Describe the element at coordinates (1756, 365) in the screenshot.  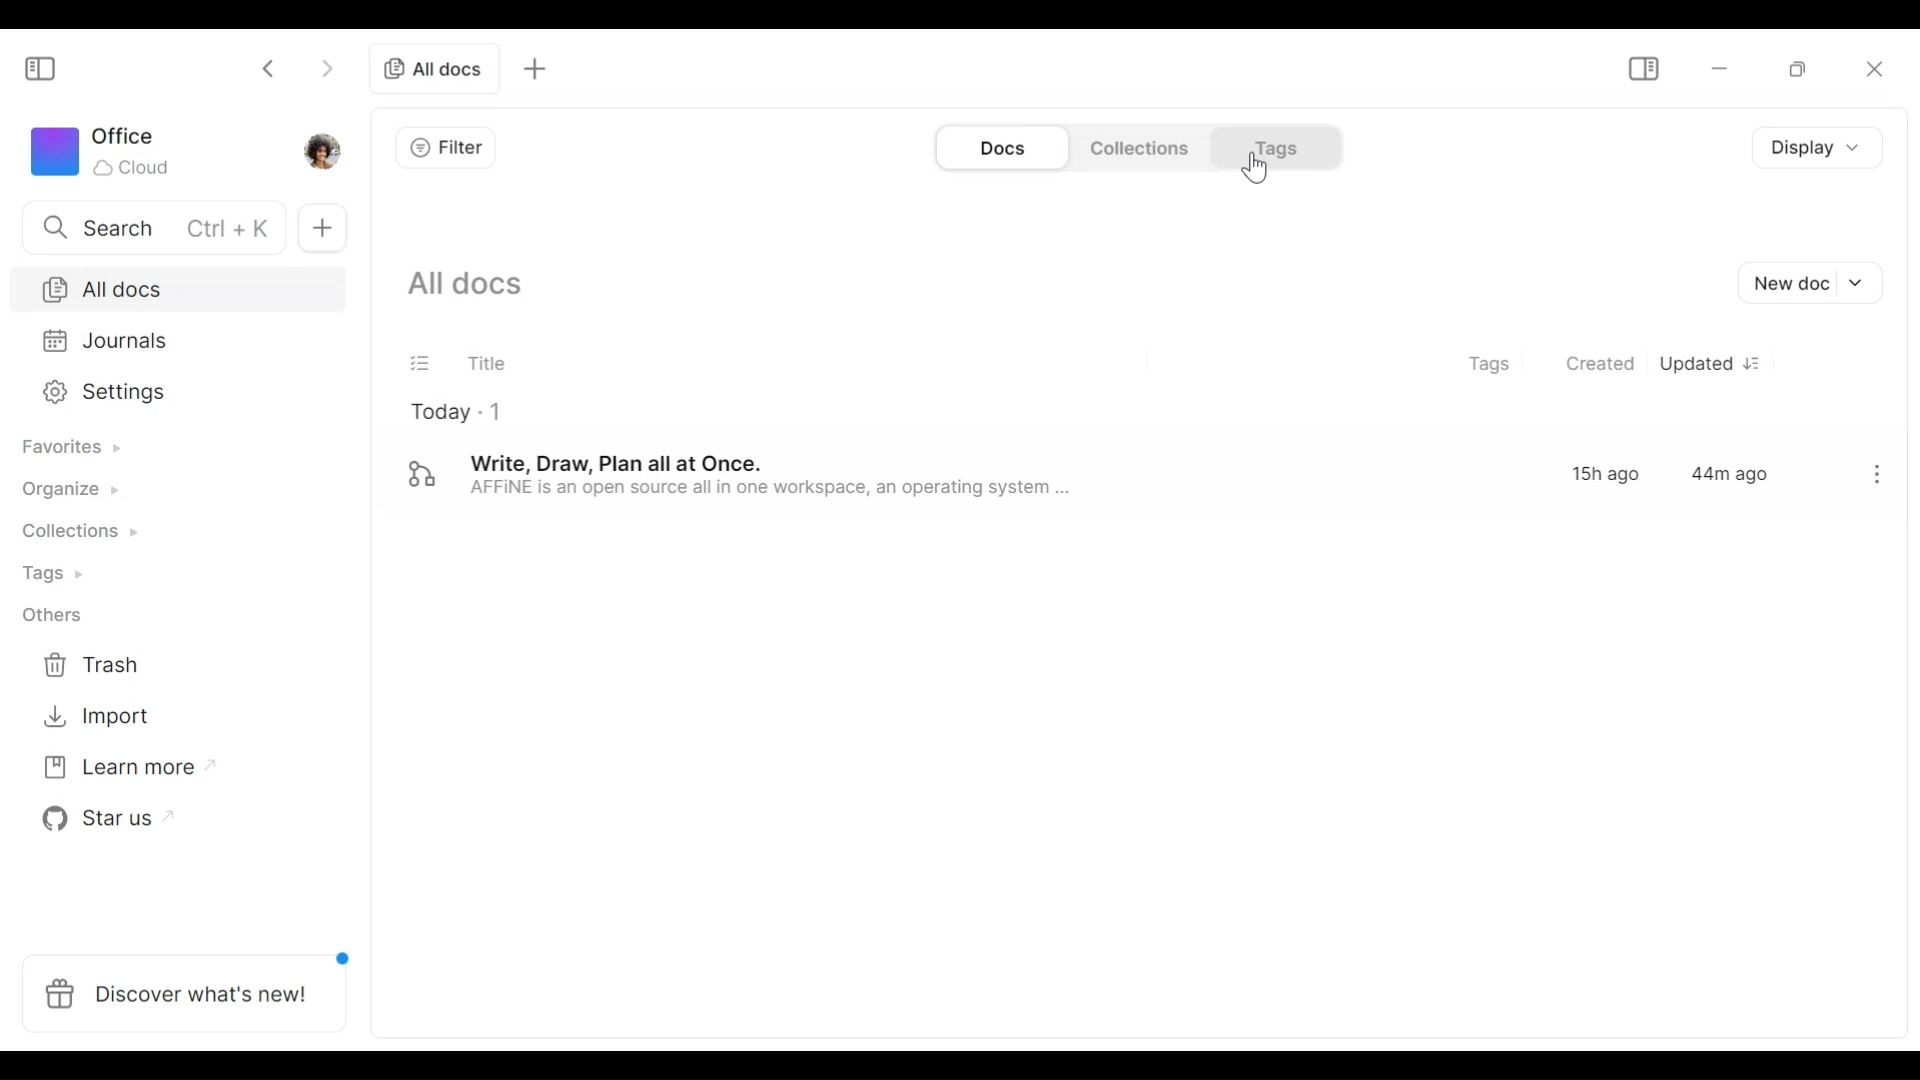
I see `Sort` at that location.